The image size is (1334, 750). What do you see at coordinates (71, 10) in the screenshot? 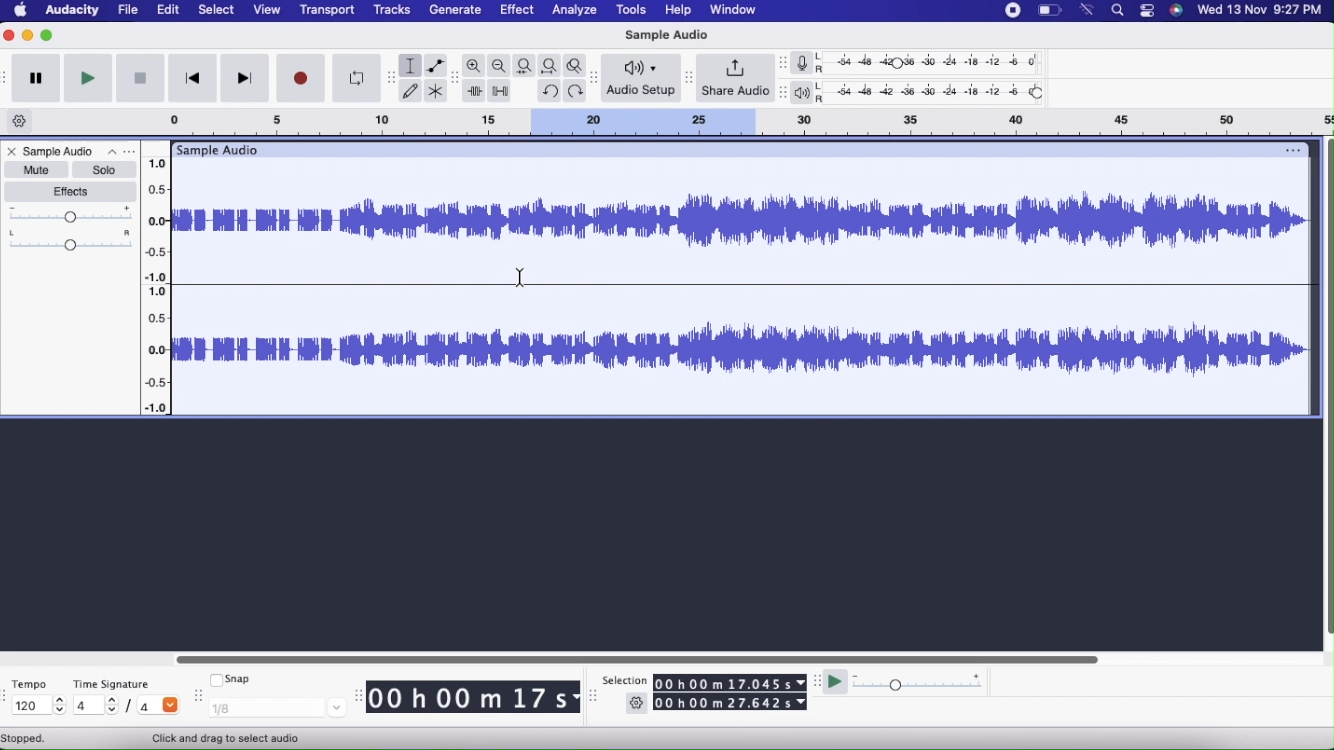
I see `audacity` at bounding box center [71, 10].